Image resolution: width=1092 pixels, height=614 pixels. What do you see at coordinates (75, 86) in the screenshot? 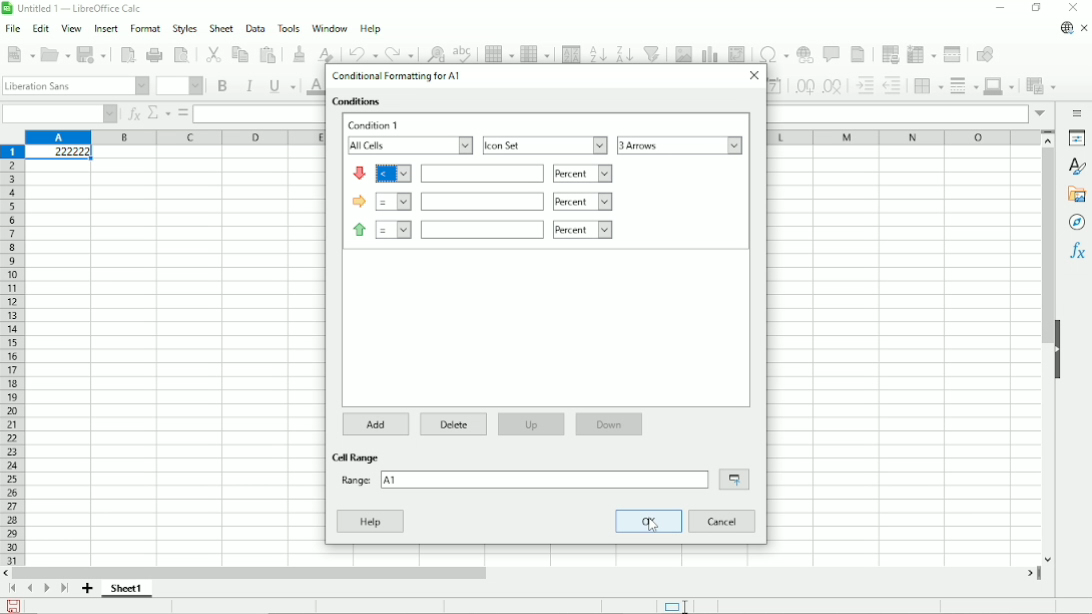
I see `Font style` at bounding box center [75, 86].